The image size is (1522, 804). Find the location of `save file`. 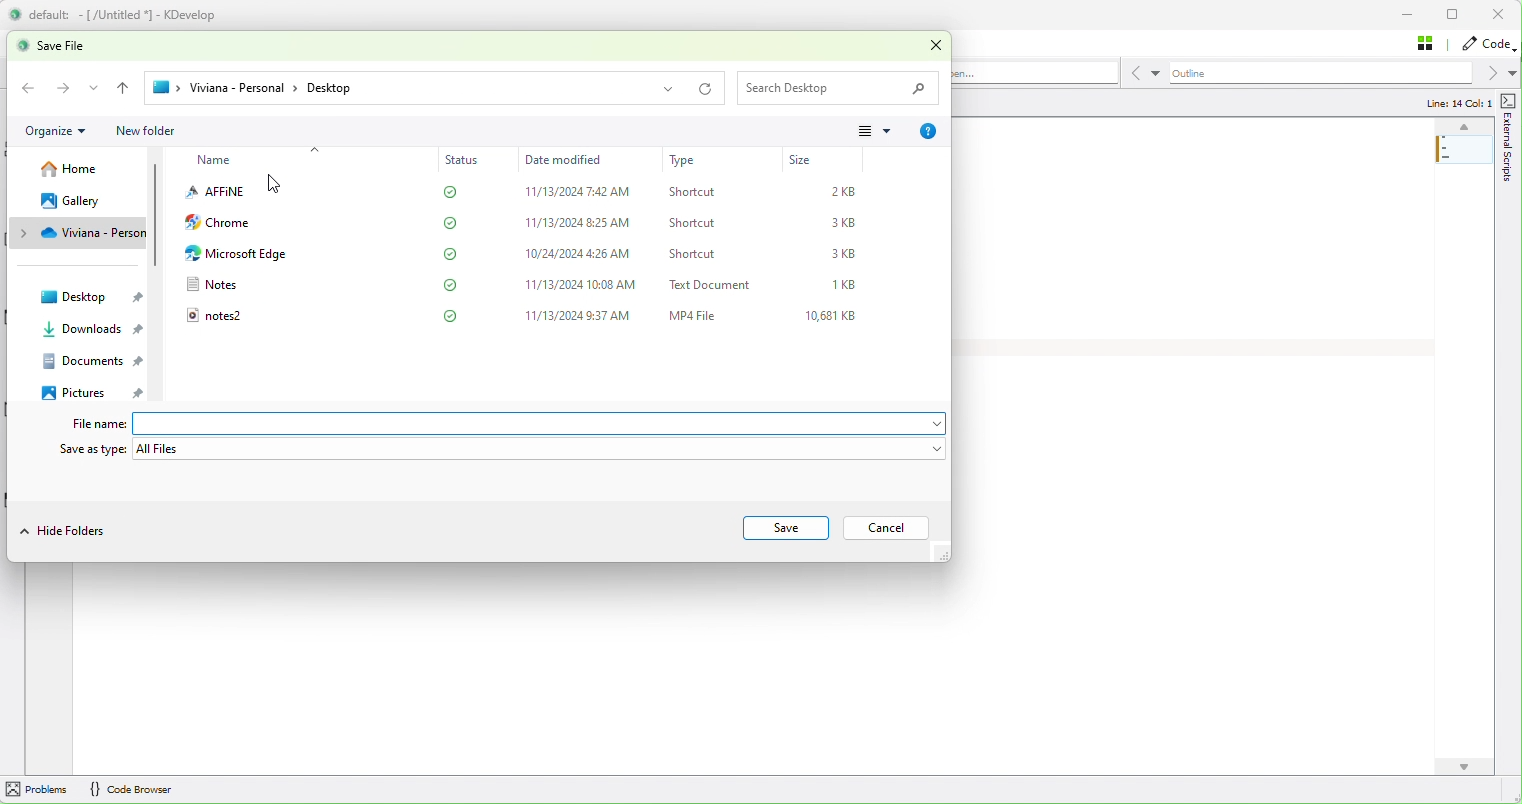

save file is located at coordinates (73, 46).